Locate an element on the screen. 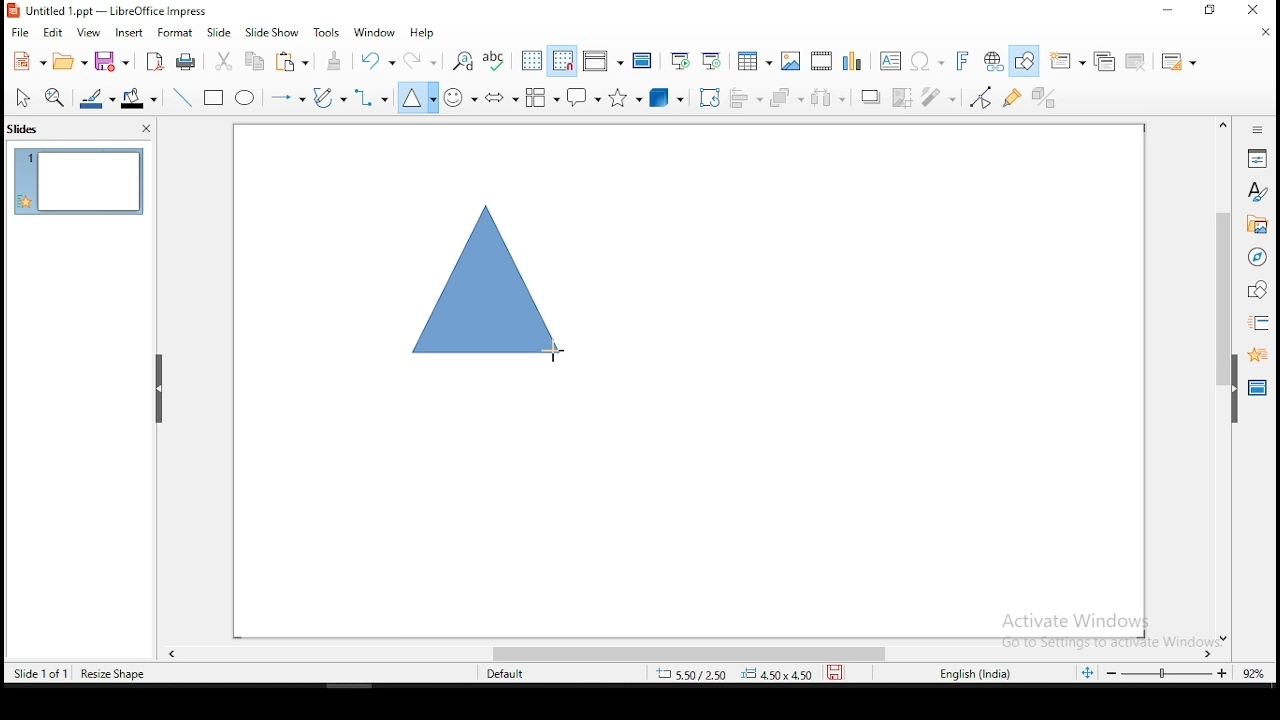 The image size is (1280, 720). slide 1 of 1 is located at coordinates (40, 671).